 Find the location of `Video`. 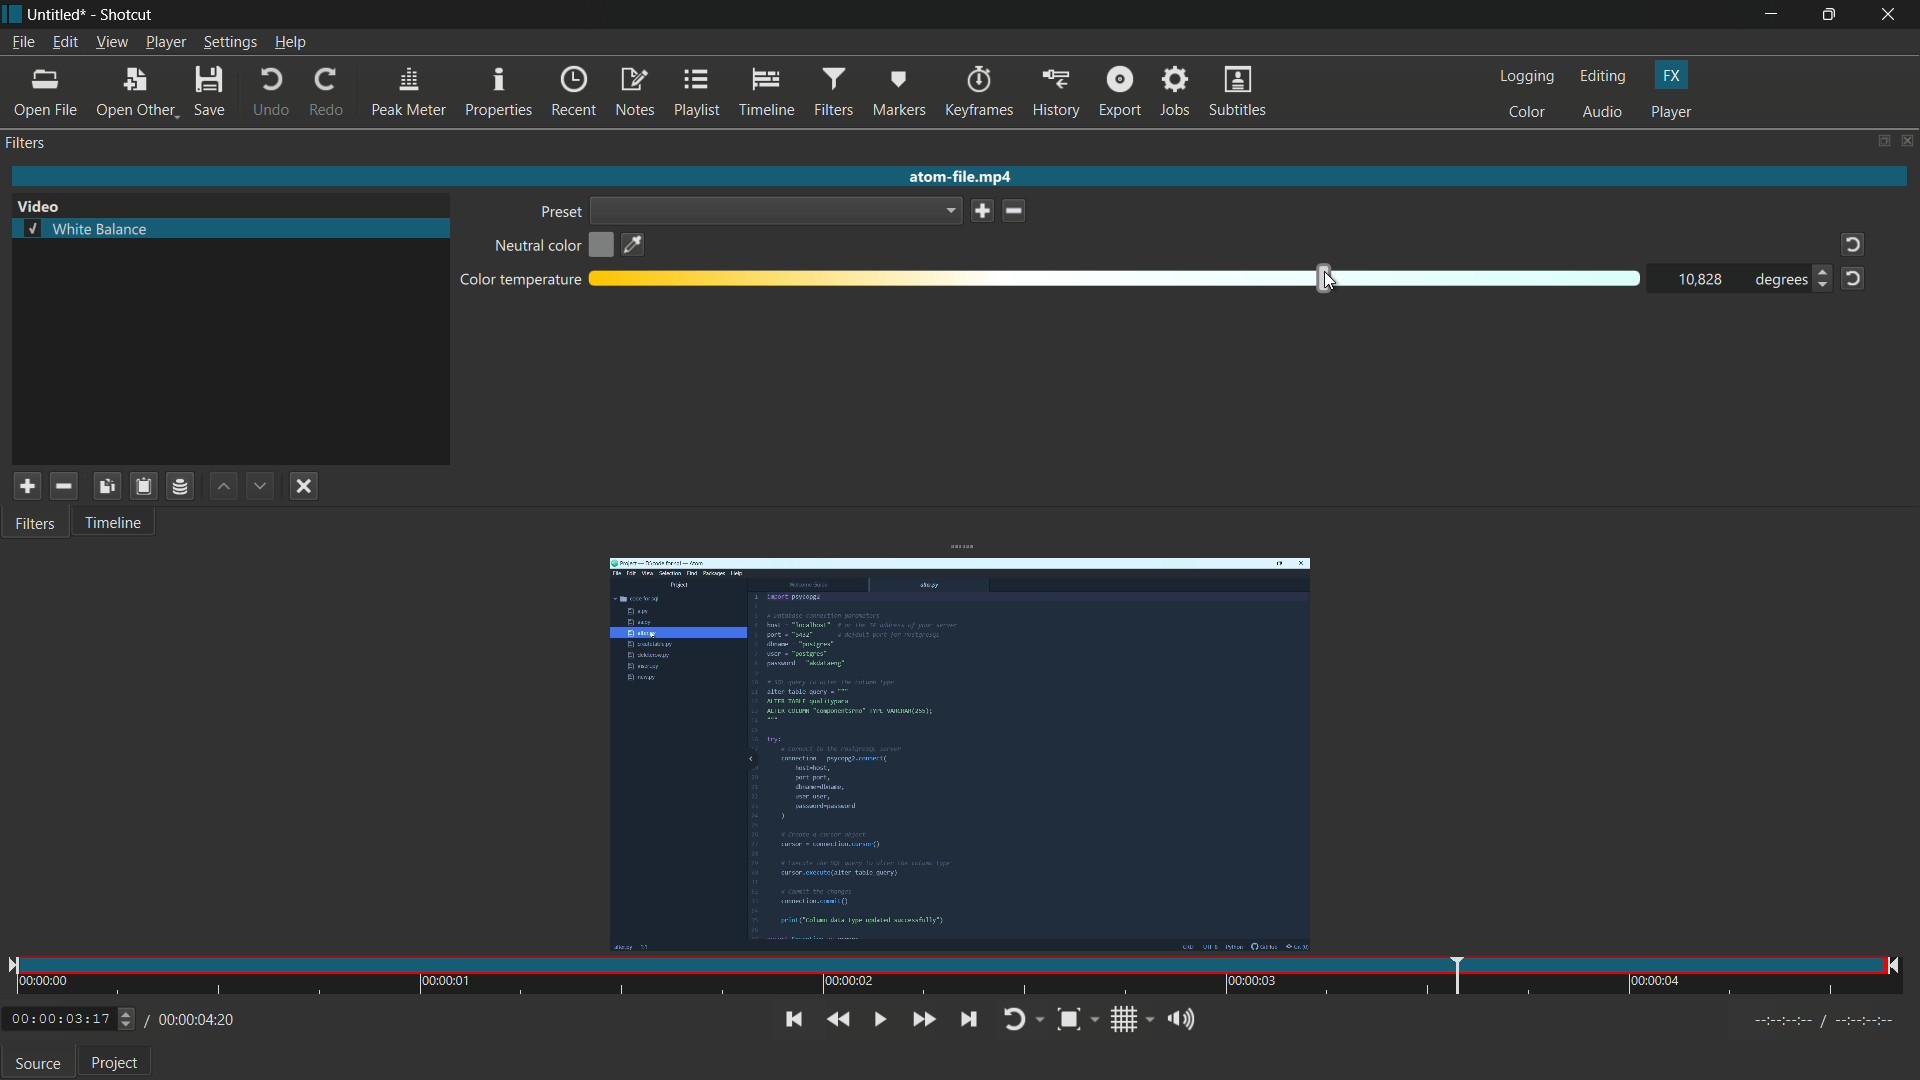

Video is located at coordinates (44, 203).